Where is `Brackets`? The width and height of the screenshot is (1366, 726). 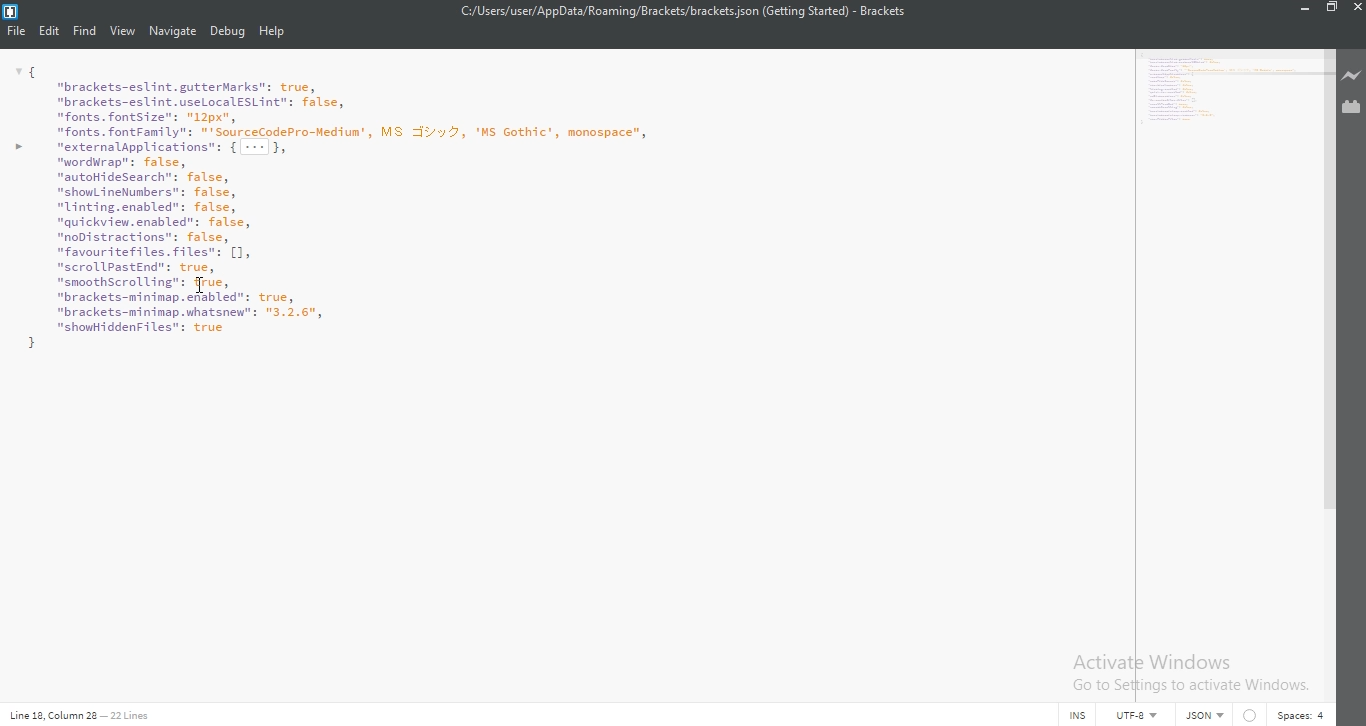 Brackets is located at coordinates (883, 11).